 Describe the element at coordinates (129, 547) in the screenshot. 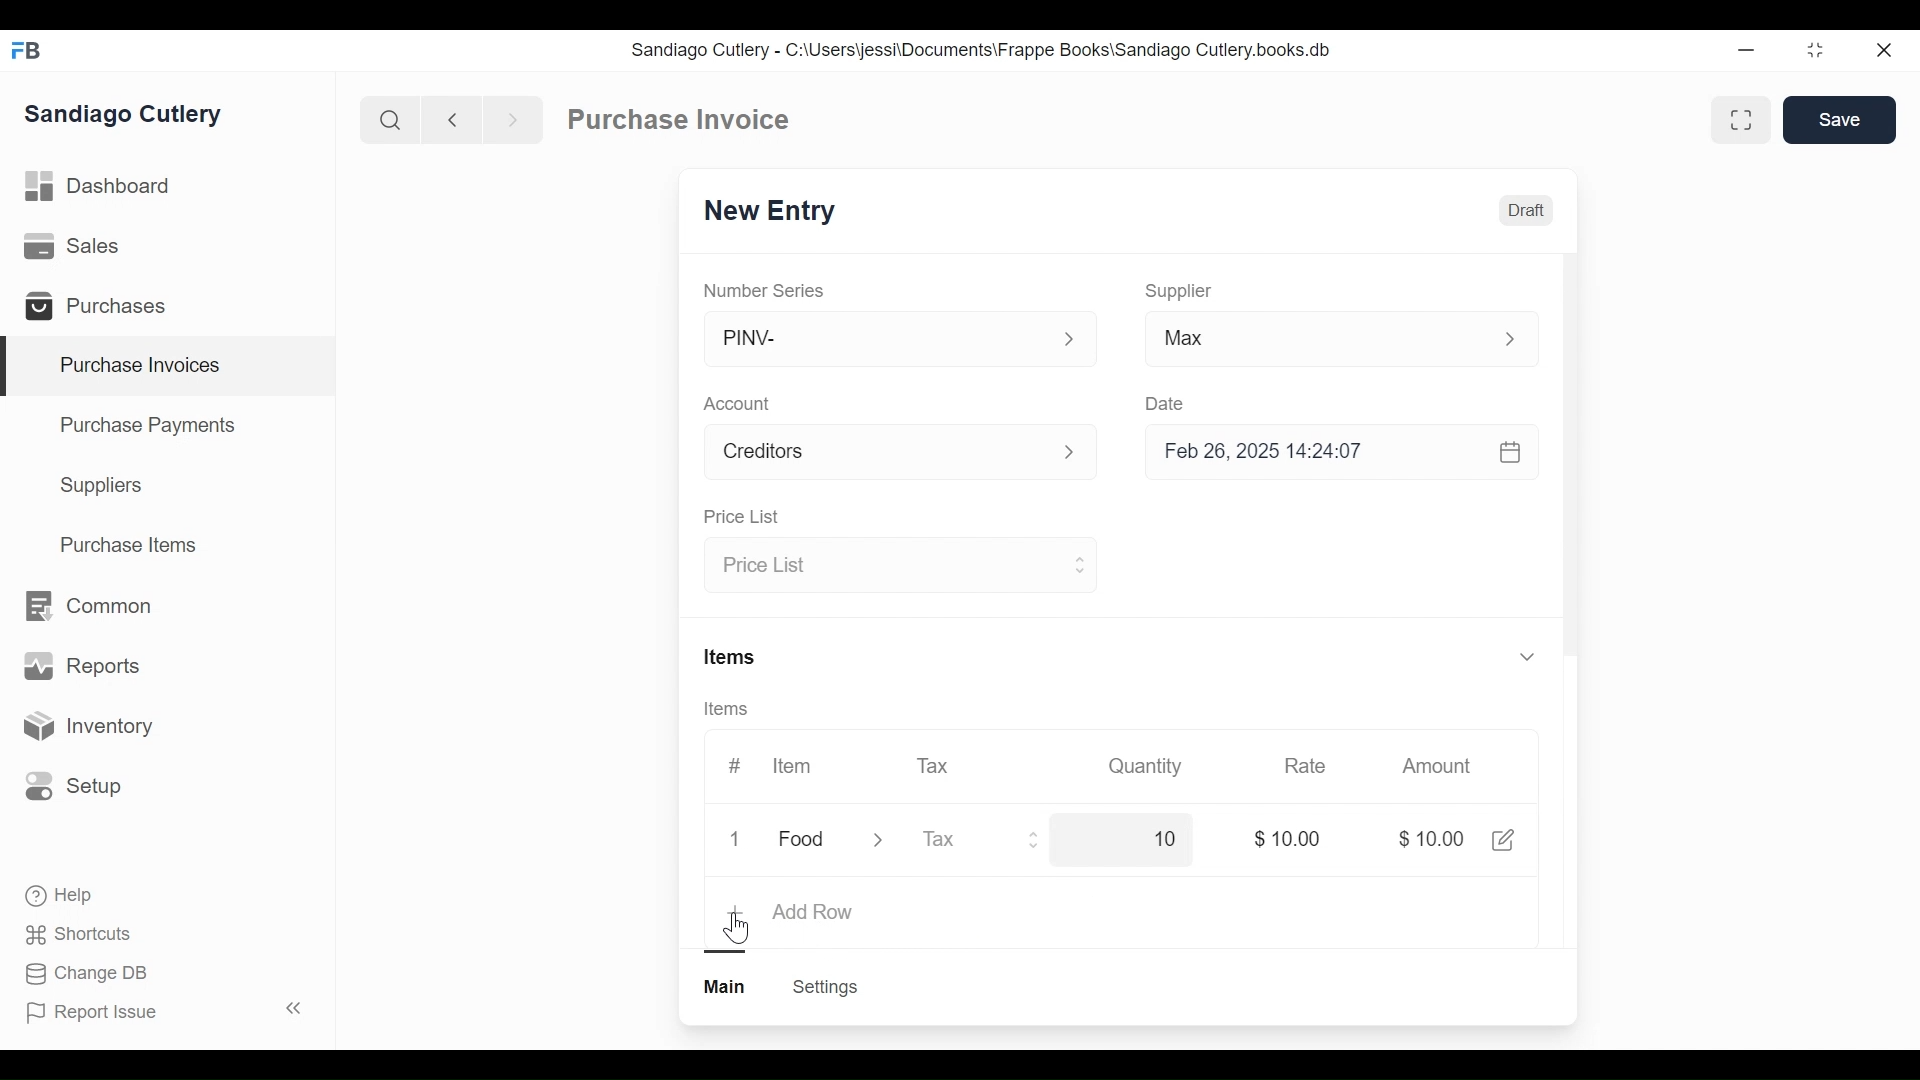

I see `Purchase Items` at that location.